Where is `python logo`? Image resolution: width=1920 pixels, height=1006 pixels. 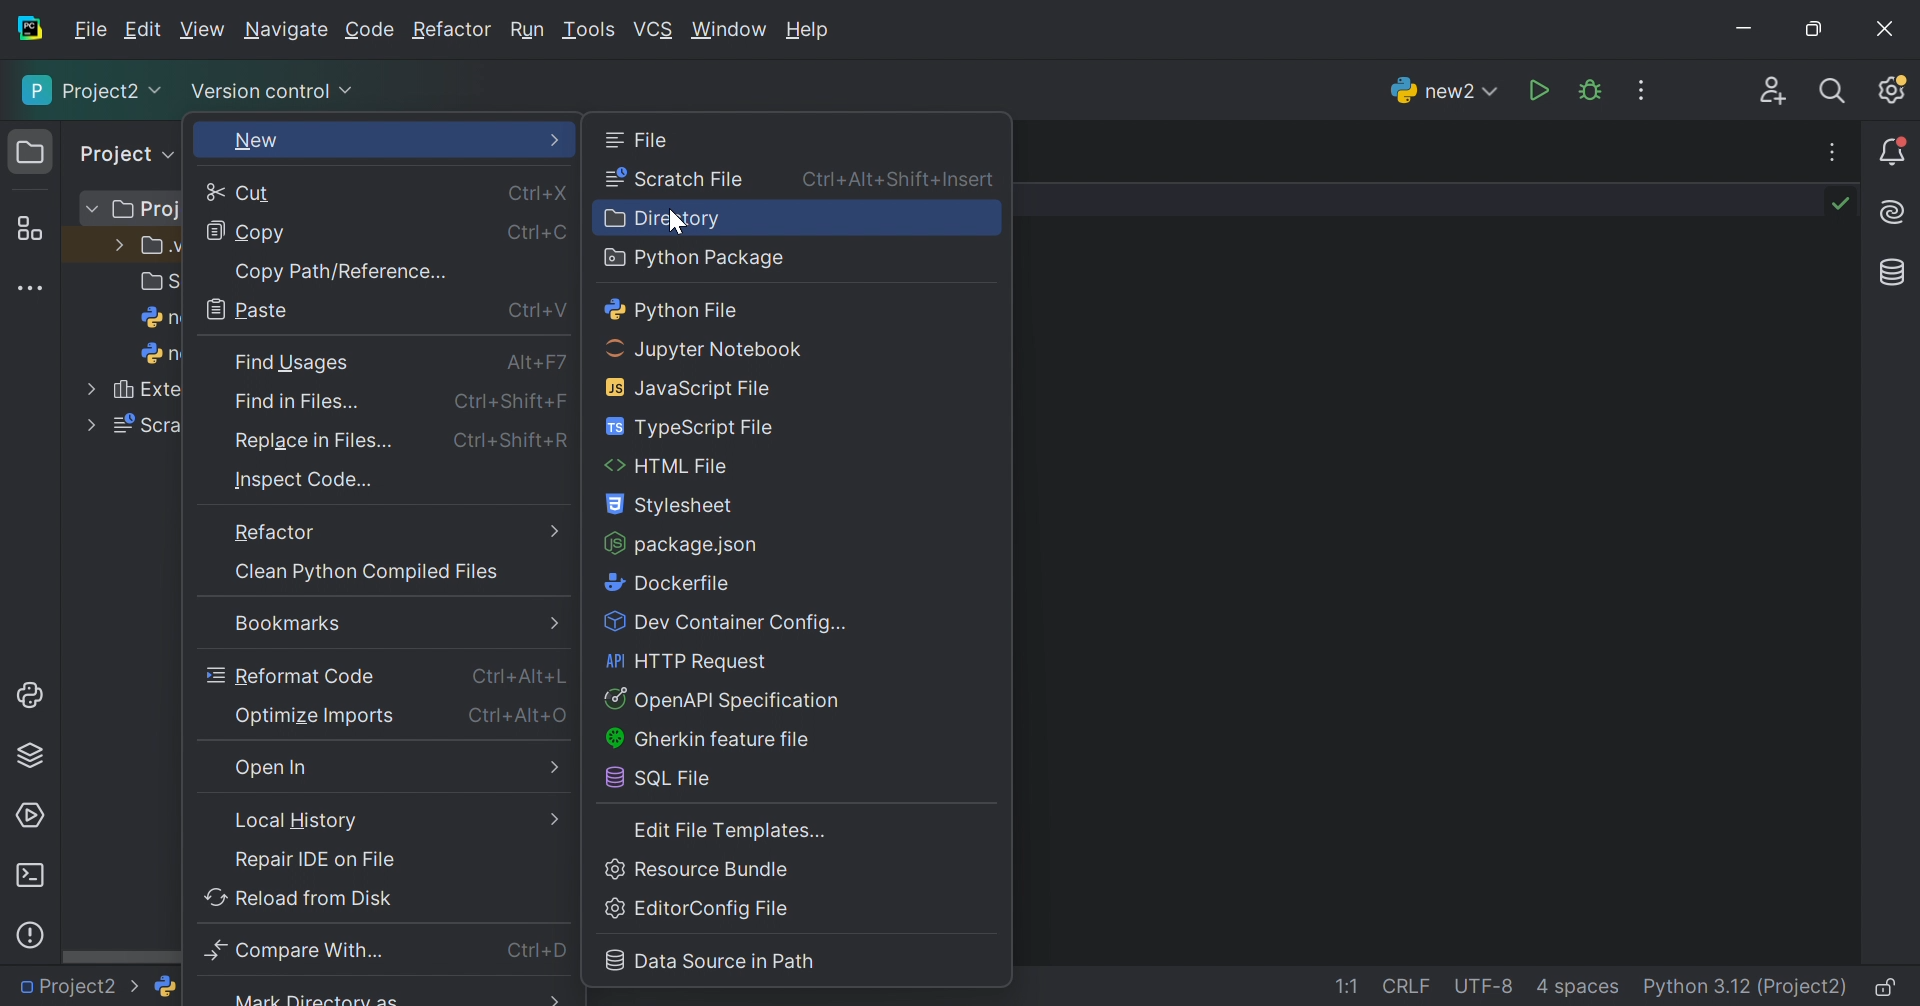
python logo is located at coordinates (166, 988).